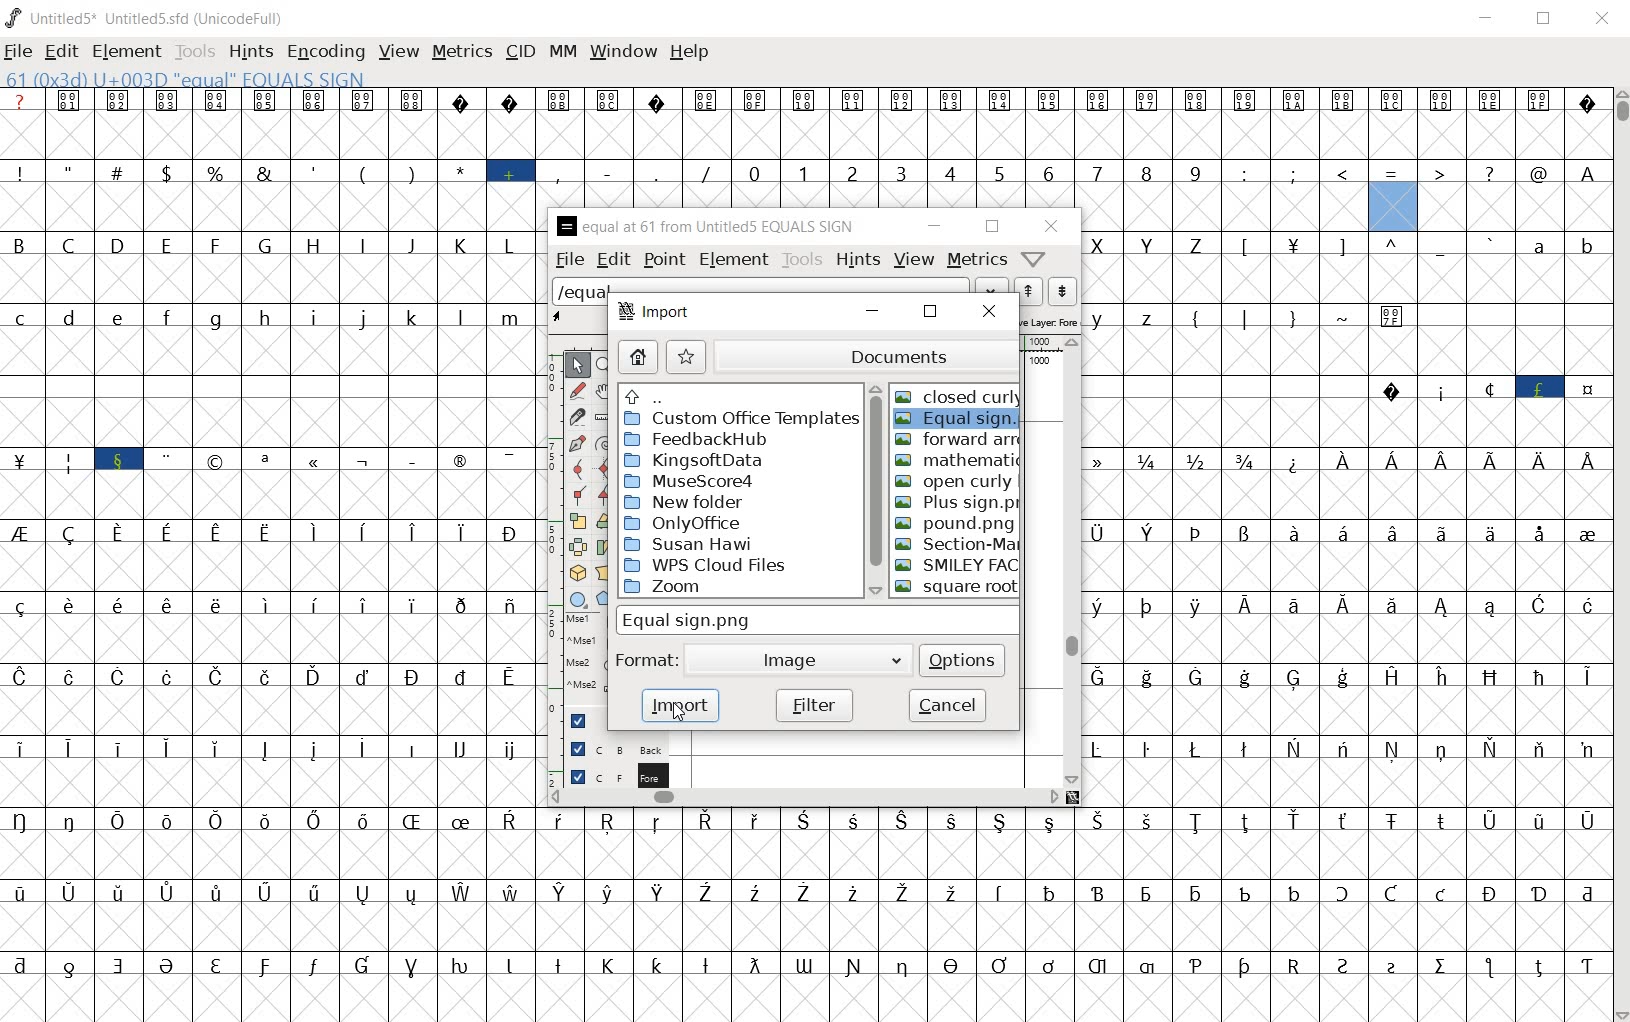  What do you see at coordinates (962, 660) in the screenshot?
I see `options` at bounding box center [962, 660].